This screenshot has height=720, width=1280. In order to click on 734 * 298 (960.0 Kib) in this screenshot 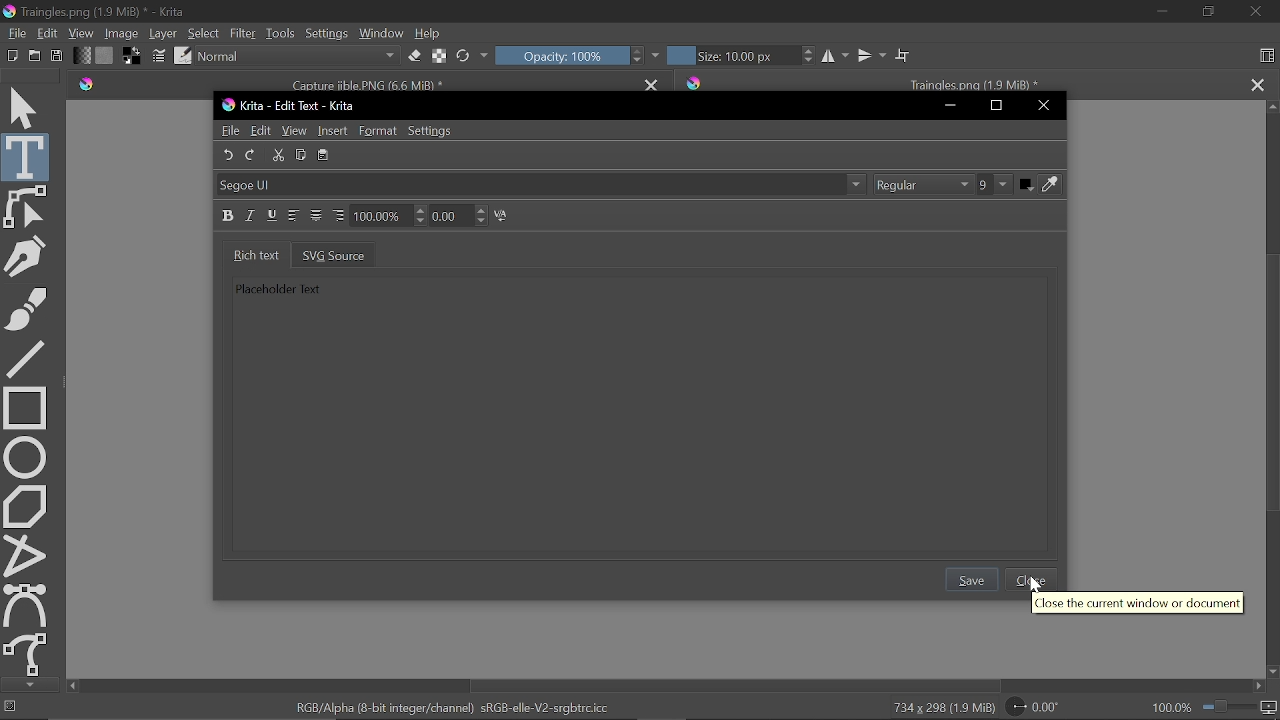, I will do `click(939, 709)`.